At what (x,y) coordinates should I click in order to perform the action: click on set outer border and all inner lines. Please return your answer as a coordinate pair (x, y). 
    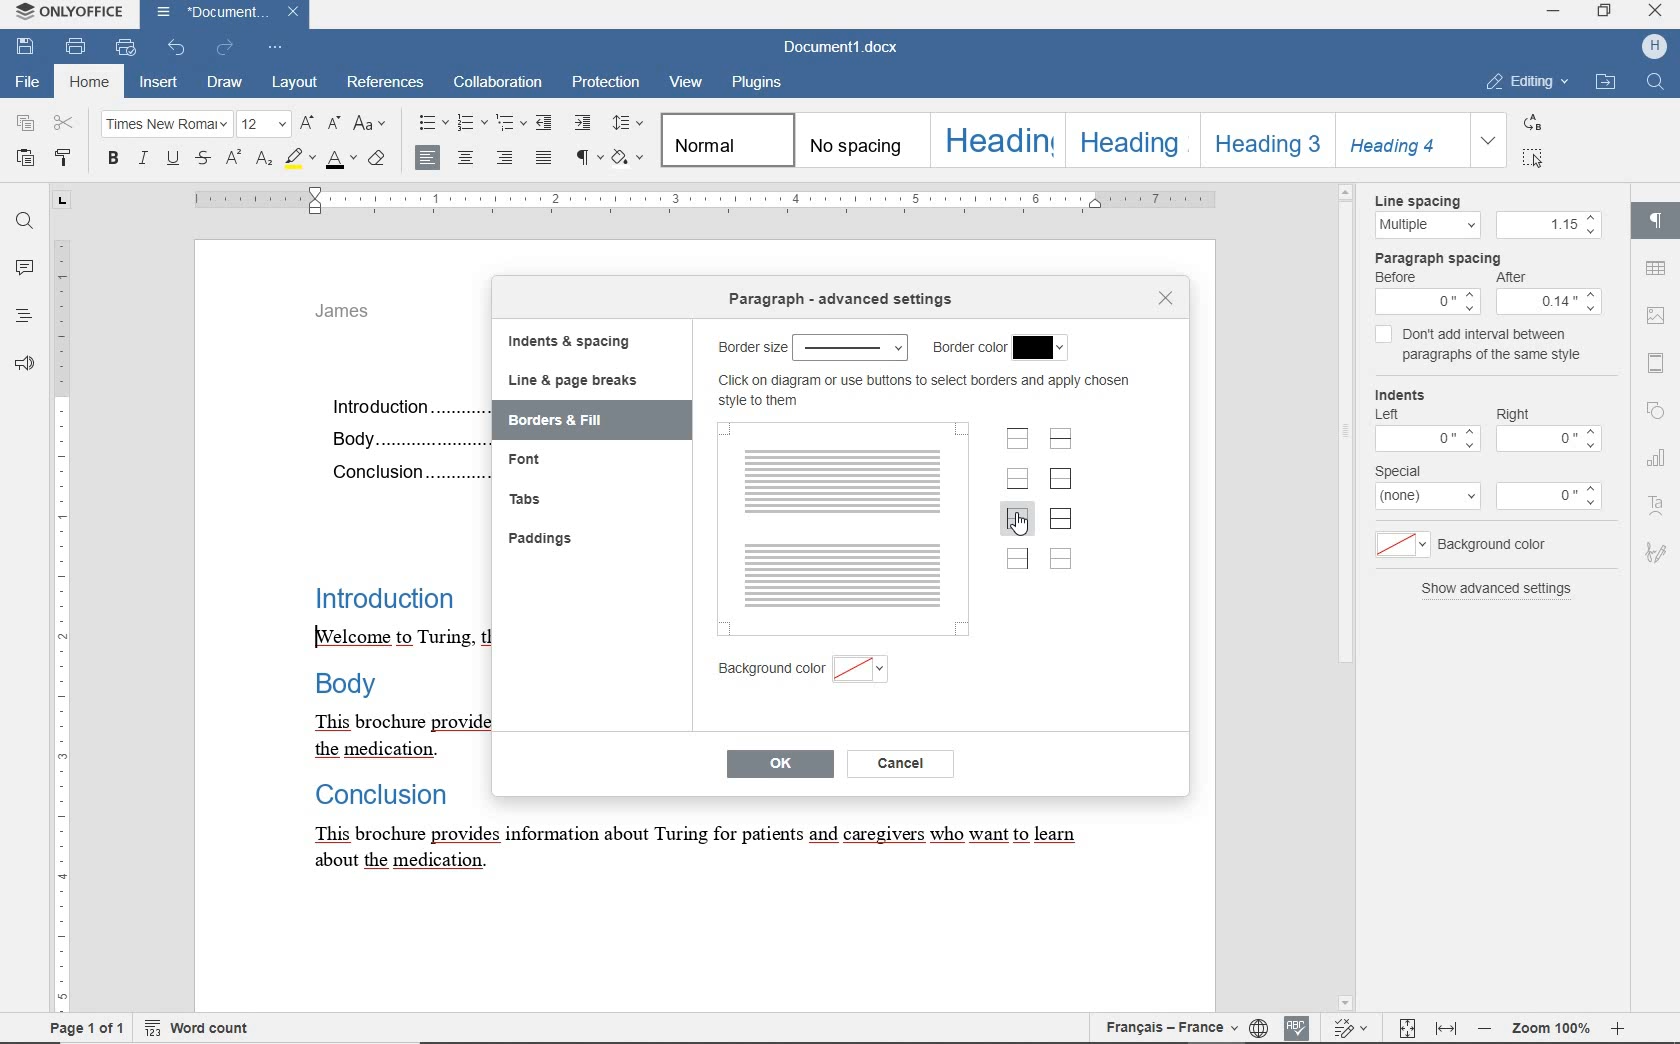
    Looking at the image, I should click on (1061, 518).